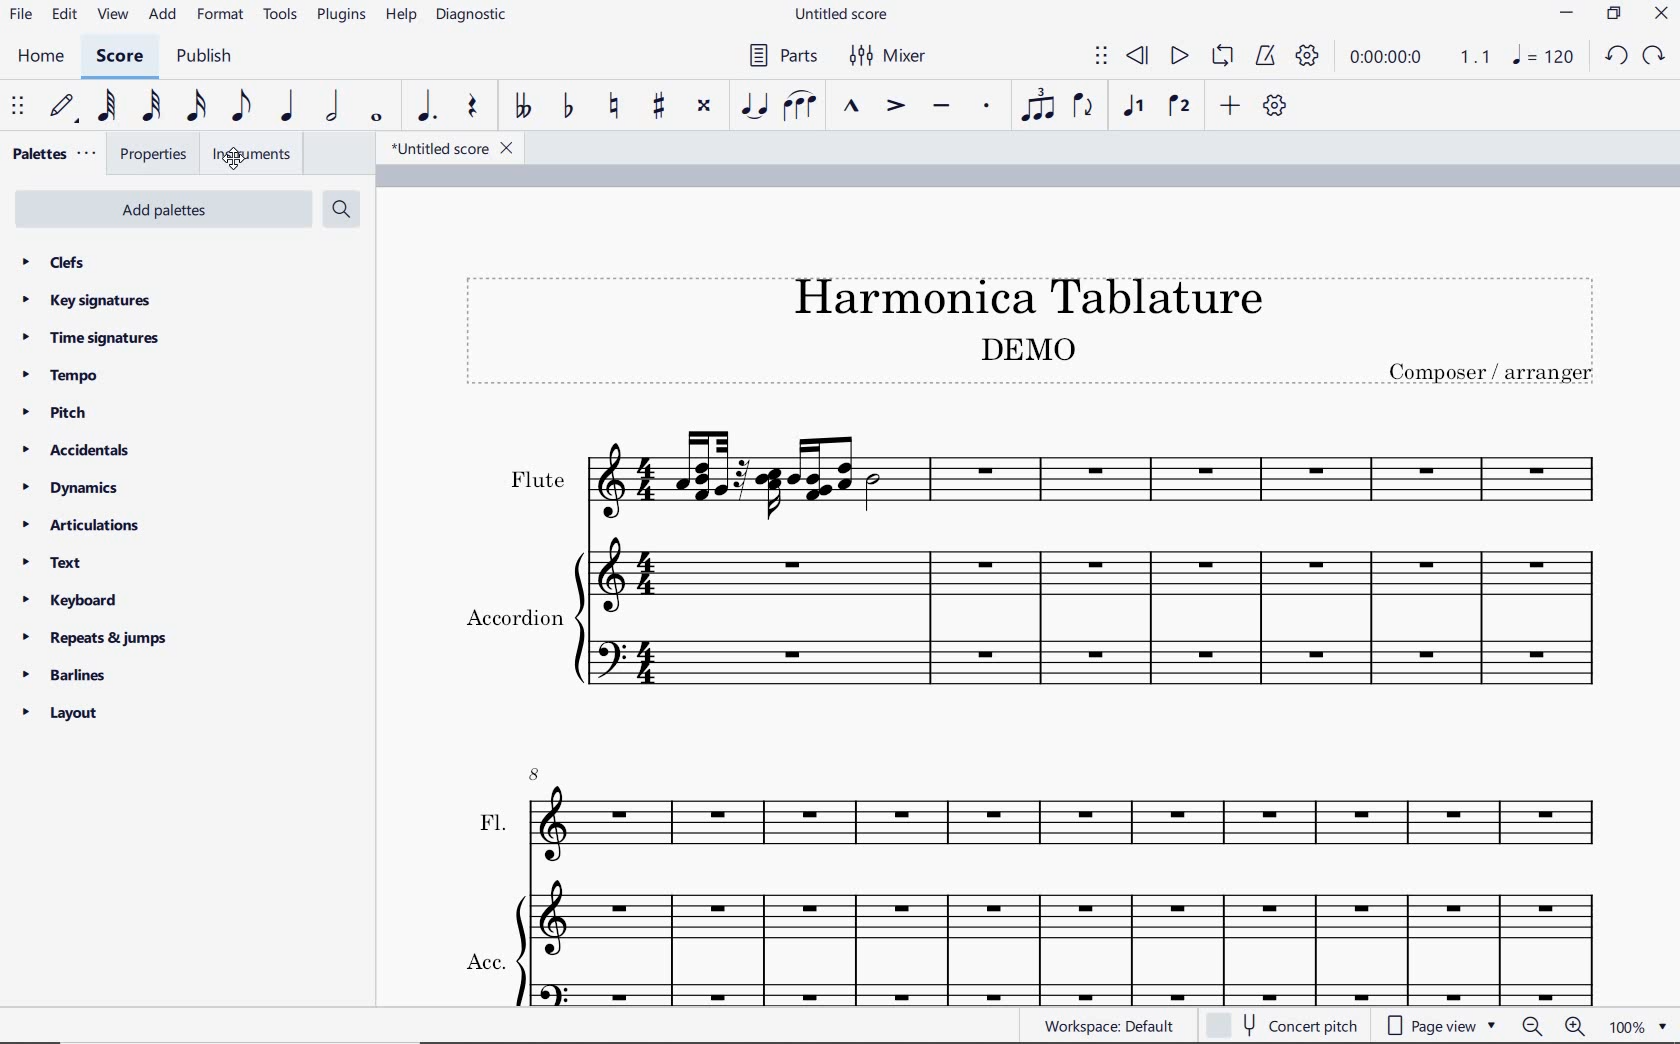 Image resolution: width=1680 pixels, height=1044 pixels. Describe the element at coordinates (41, 59) in the screenshot. I see `HOME` at that location.